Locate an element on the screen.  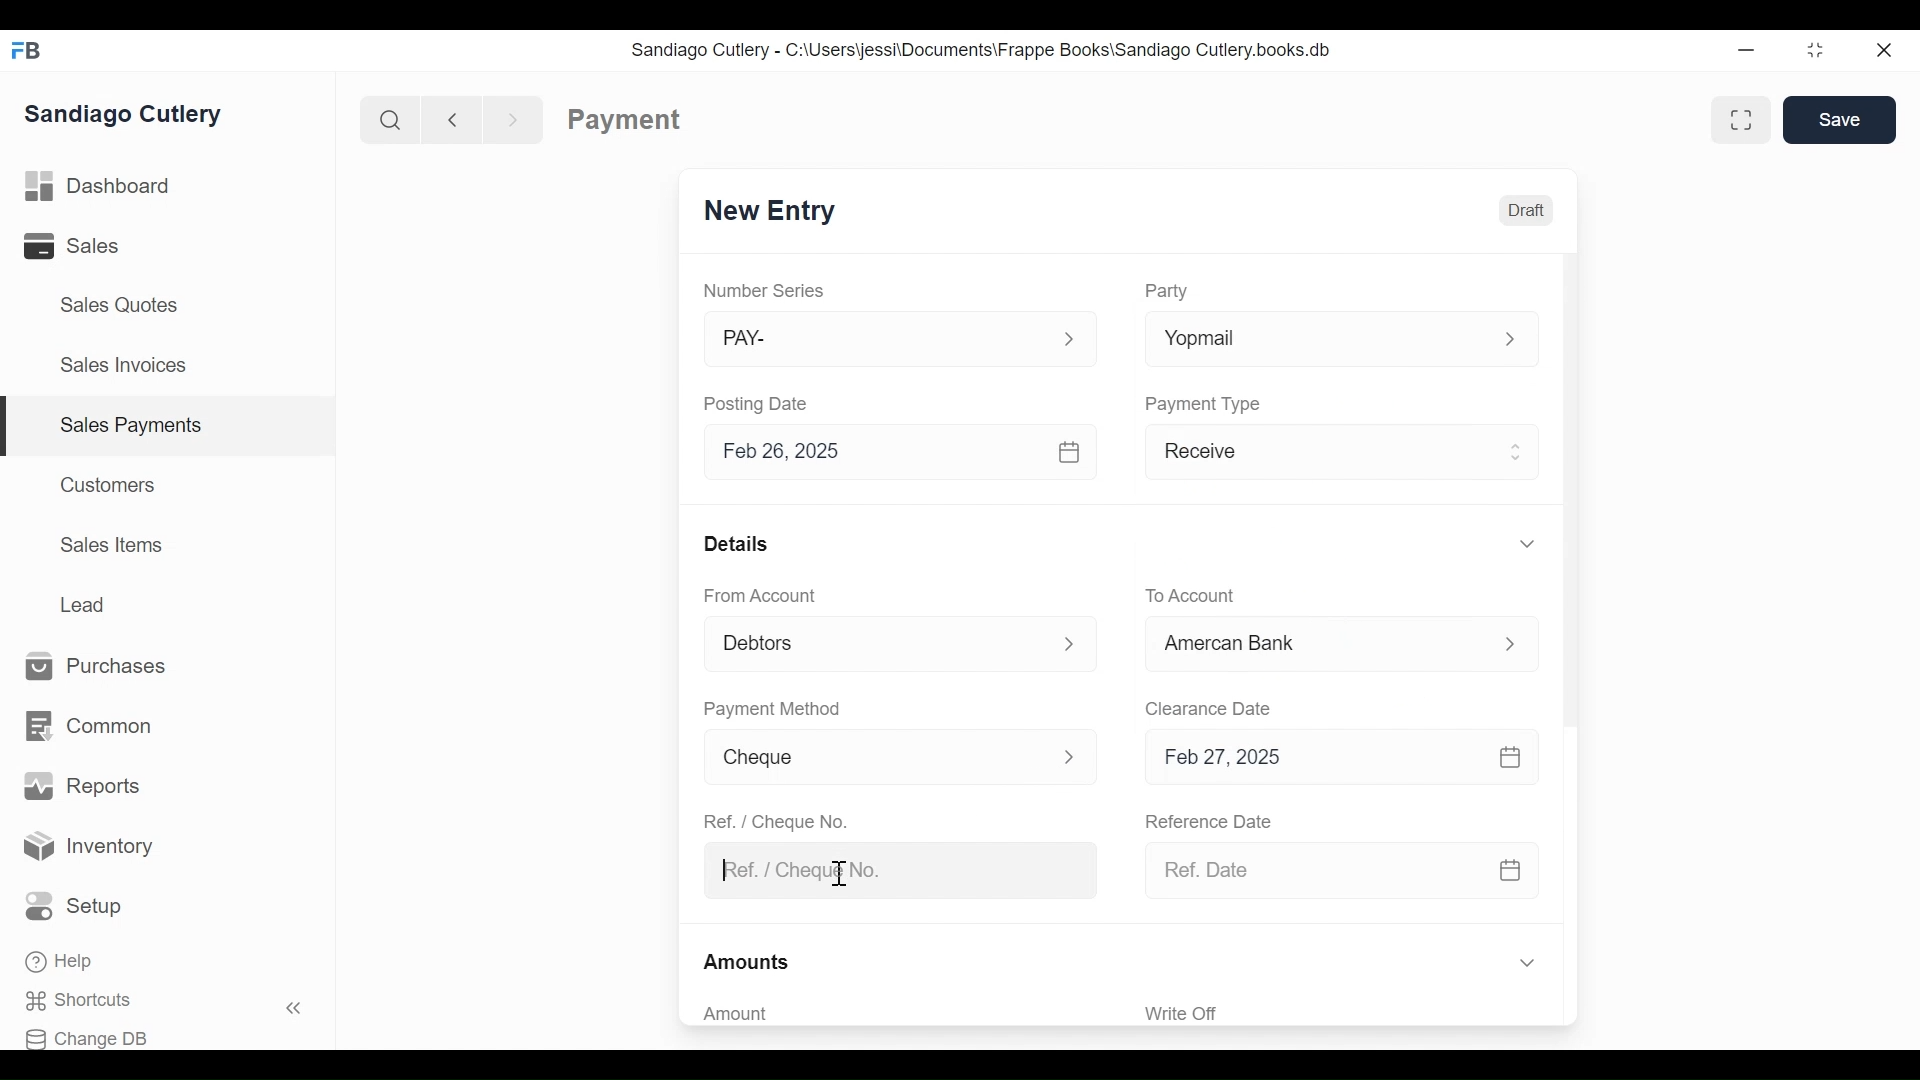
Setup is located at coordinates (79, 907).